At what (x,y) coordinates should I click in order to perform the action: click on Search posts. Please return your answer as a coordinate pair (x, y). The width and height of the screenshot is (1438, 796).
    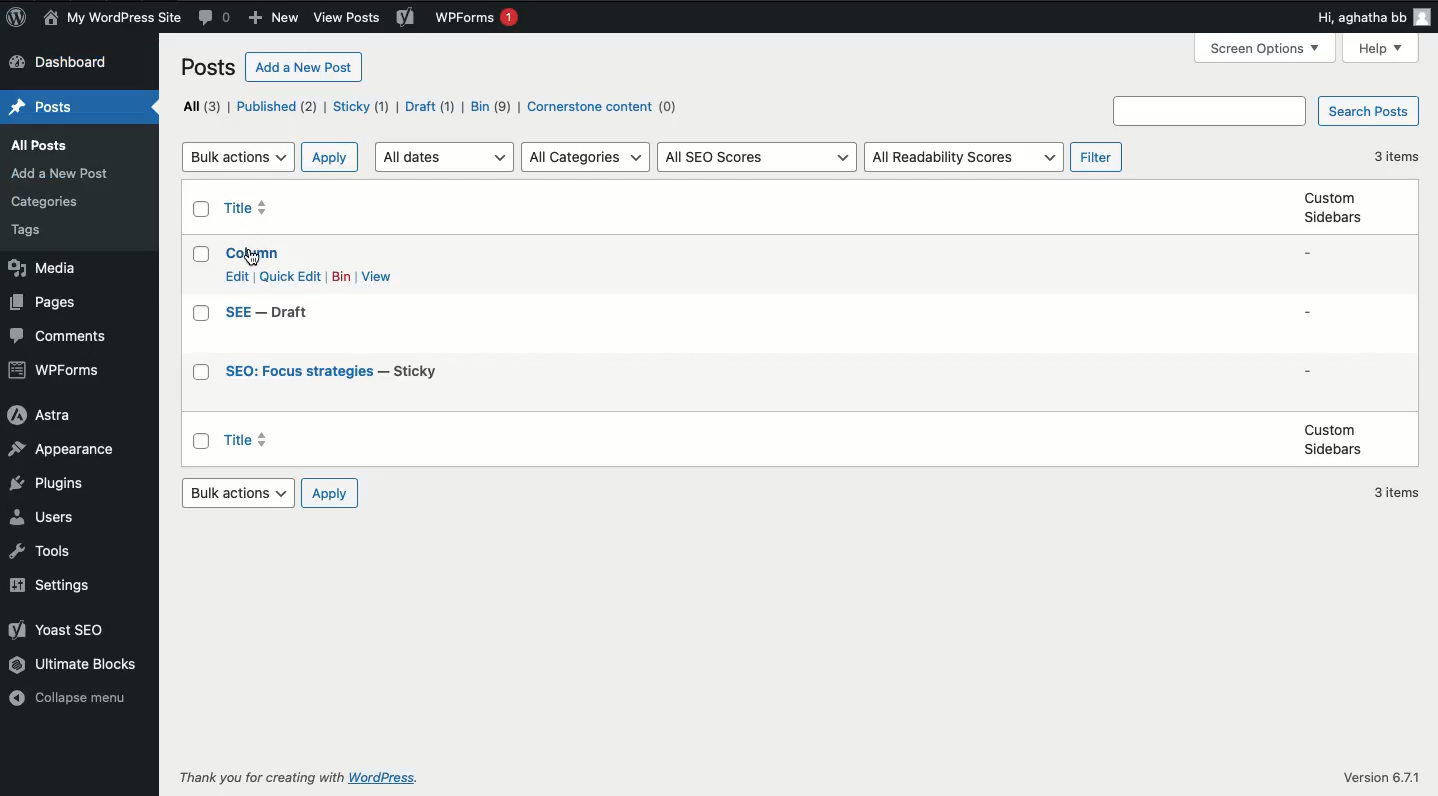
    Looking at the image, I should click on (1264, 110).